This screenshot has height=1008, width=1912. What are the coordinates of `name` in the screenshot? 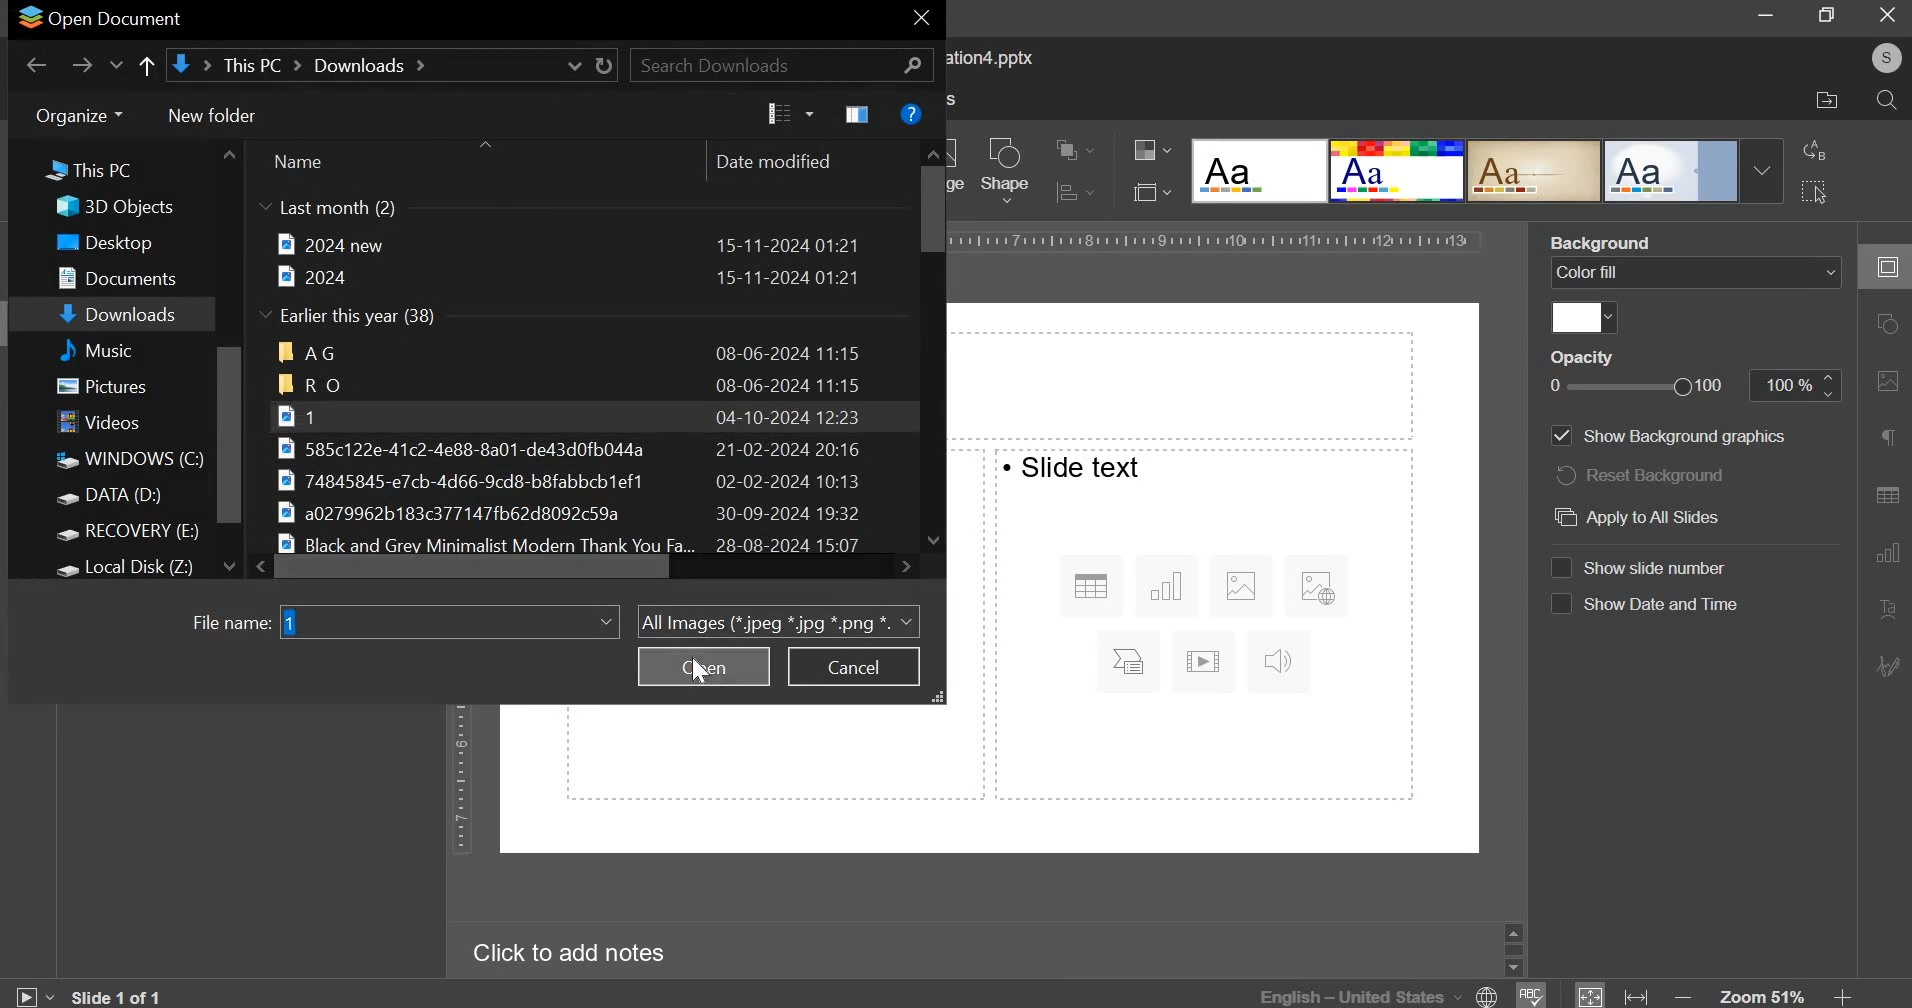 It's located at (297, 161).